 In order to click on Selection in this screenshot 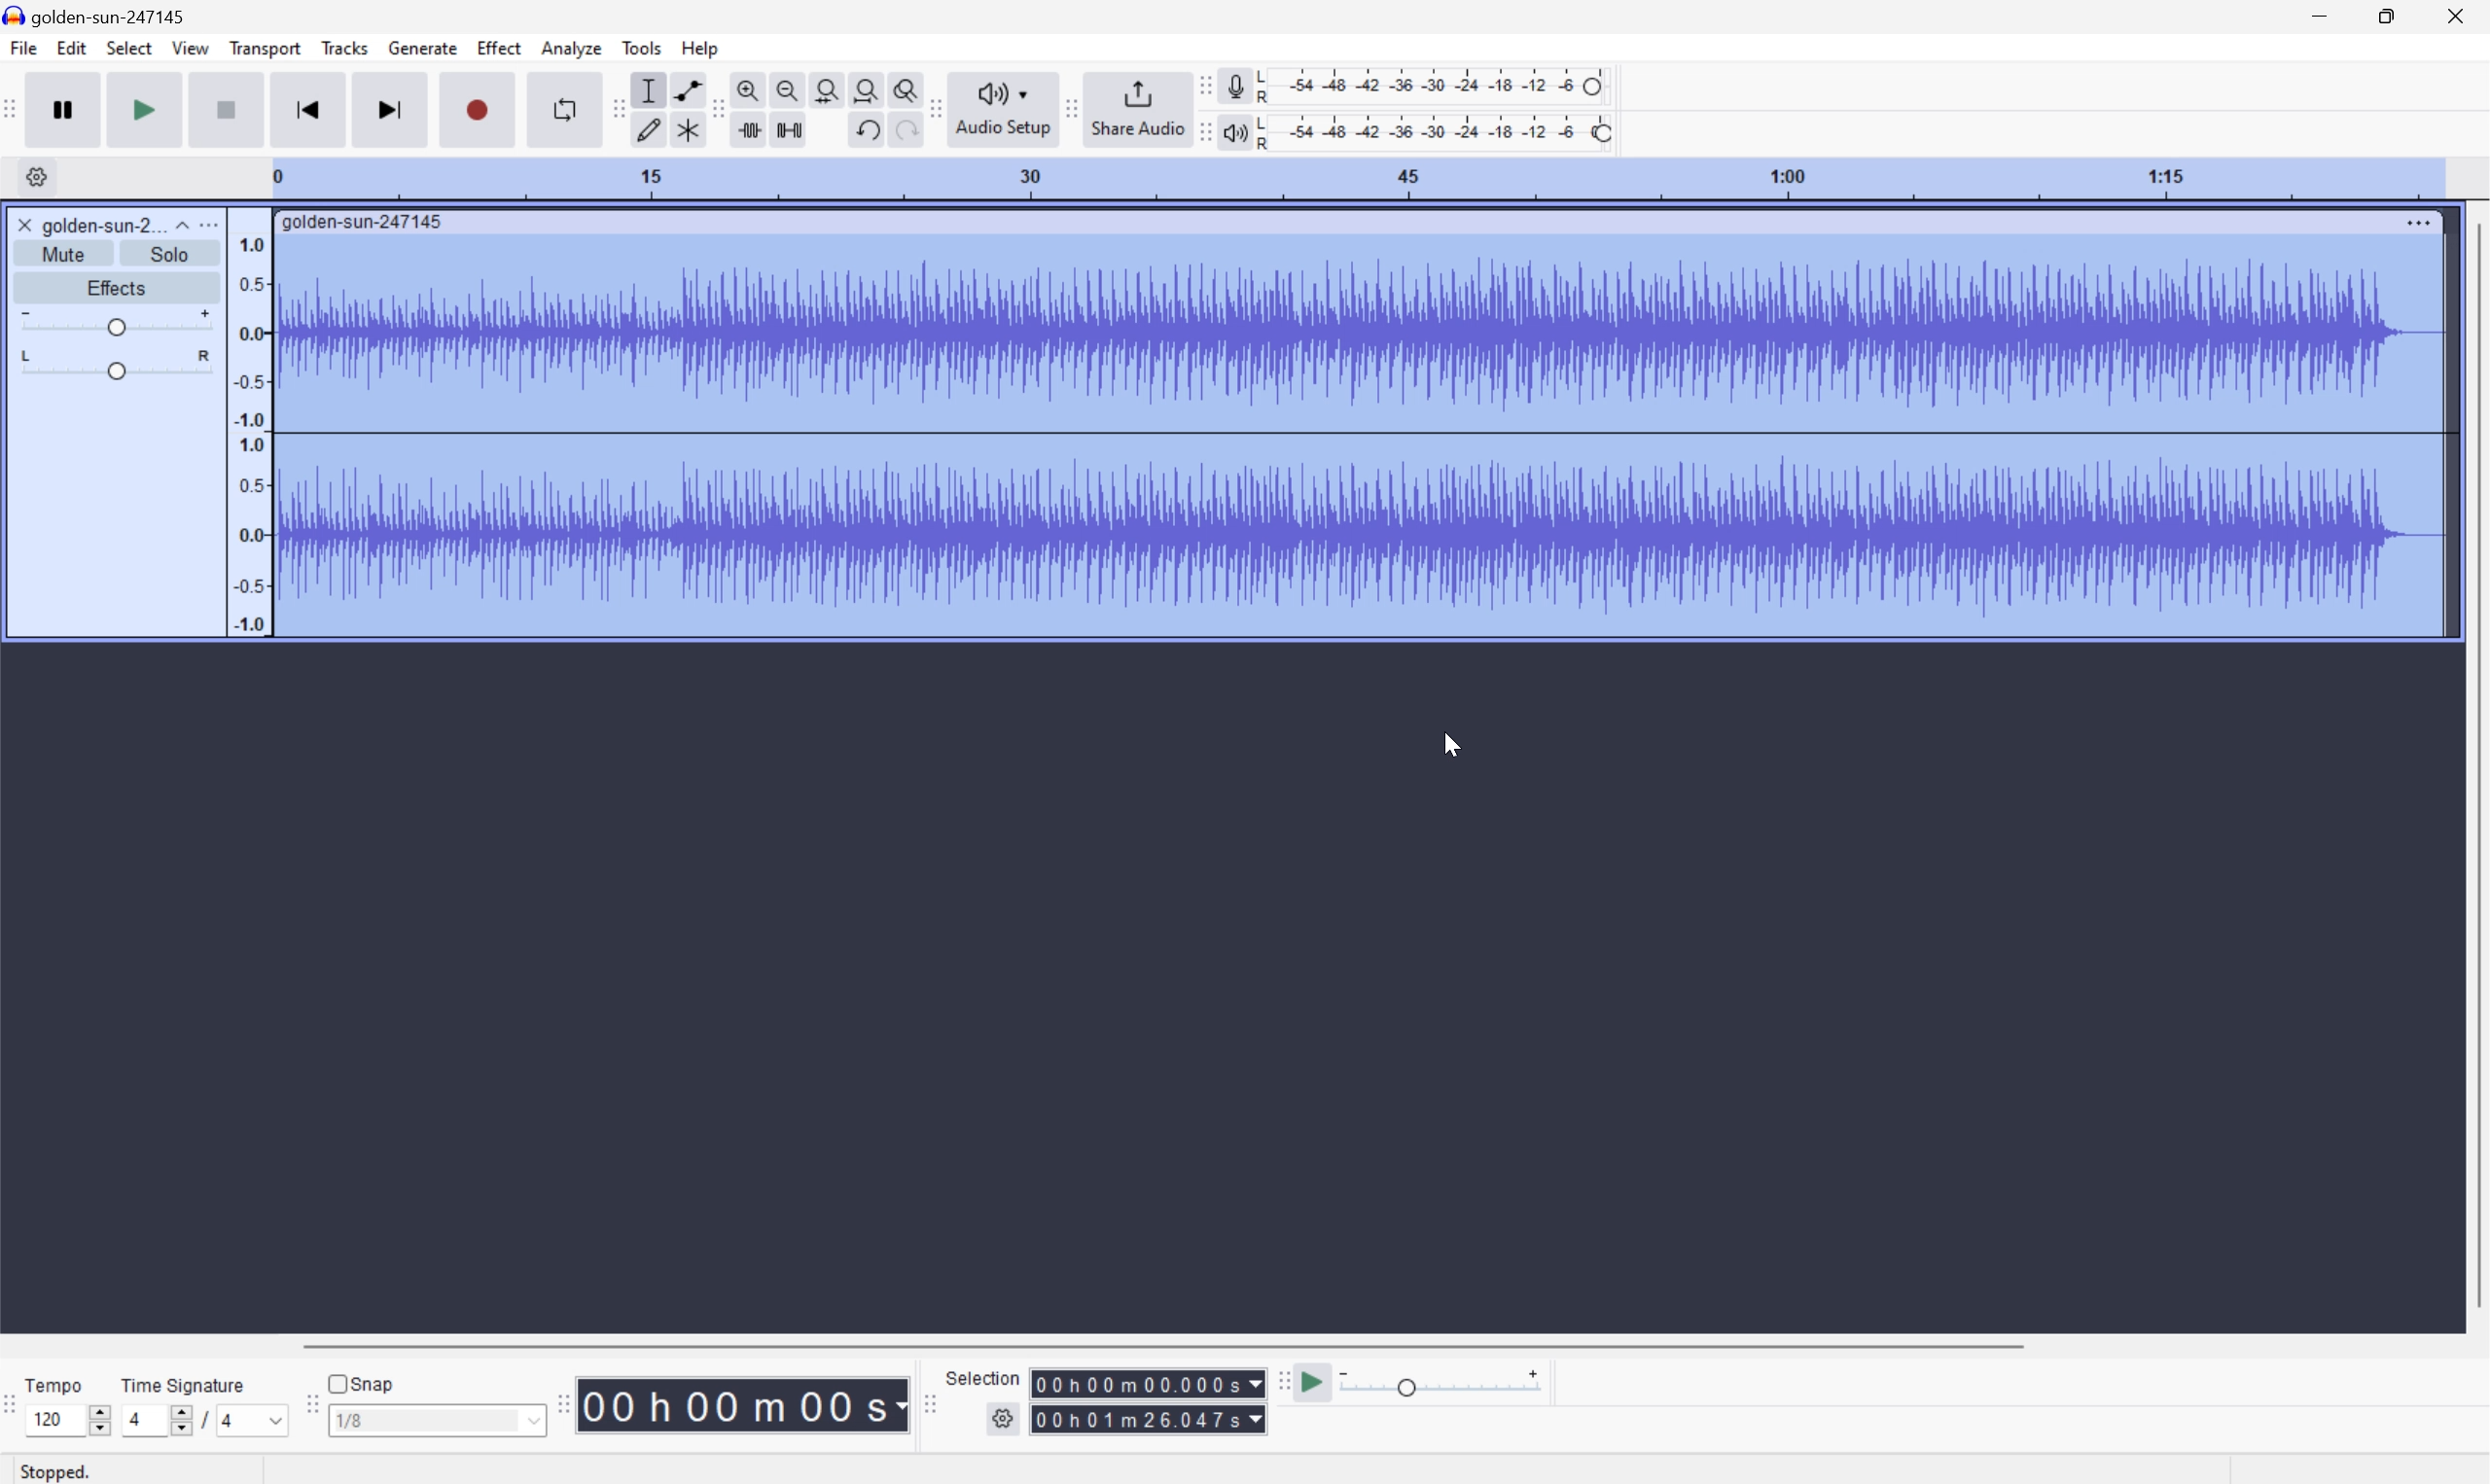, I will do `click(1148, 1419)`.